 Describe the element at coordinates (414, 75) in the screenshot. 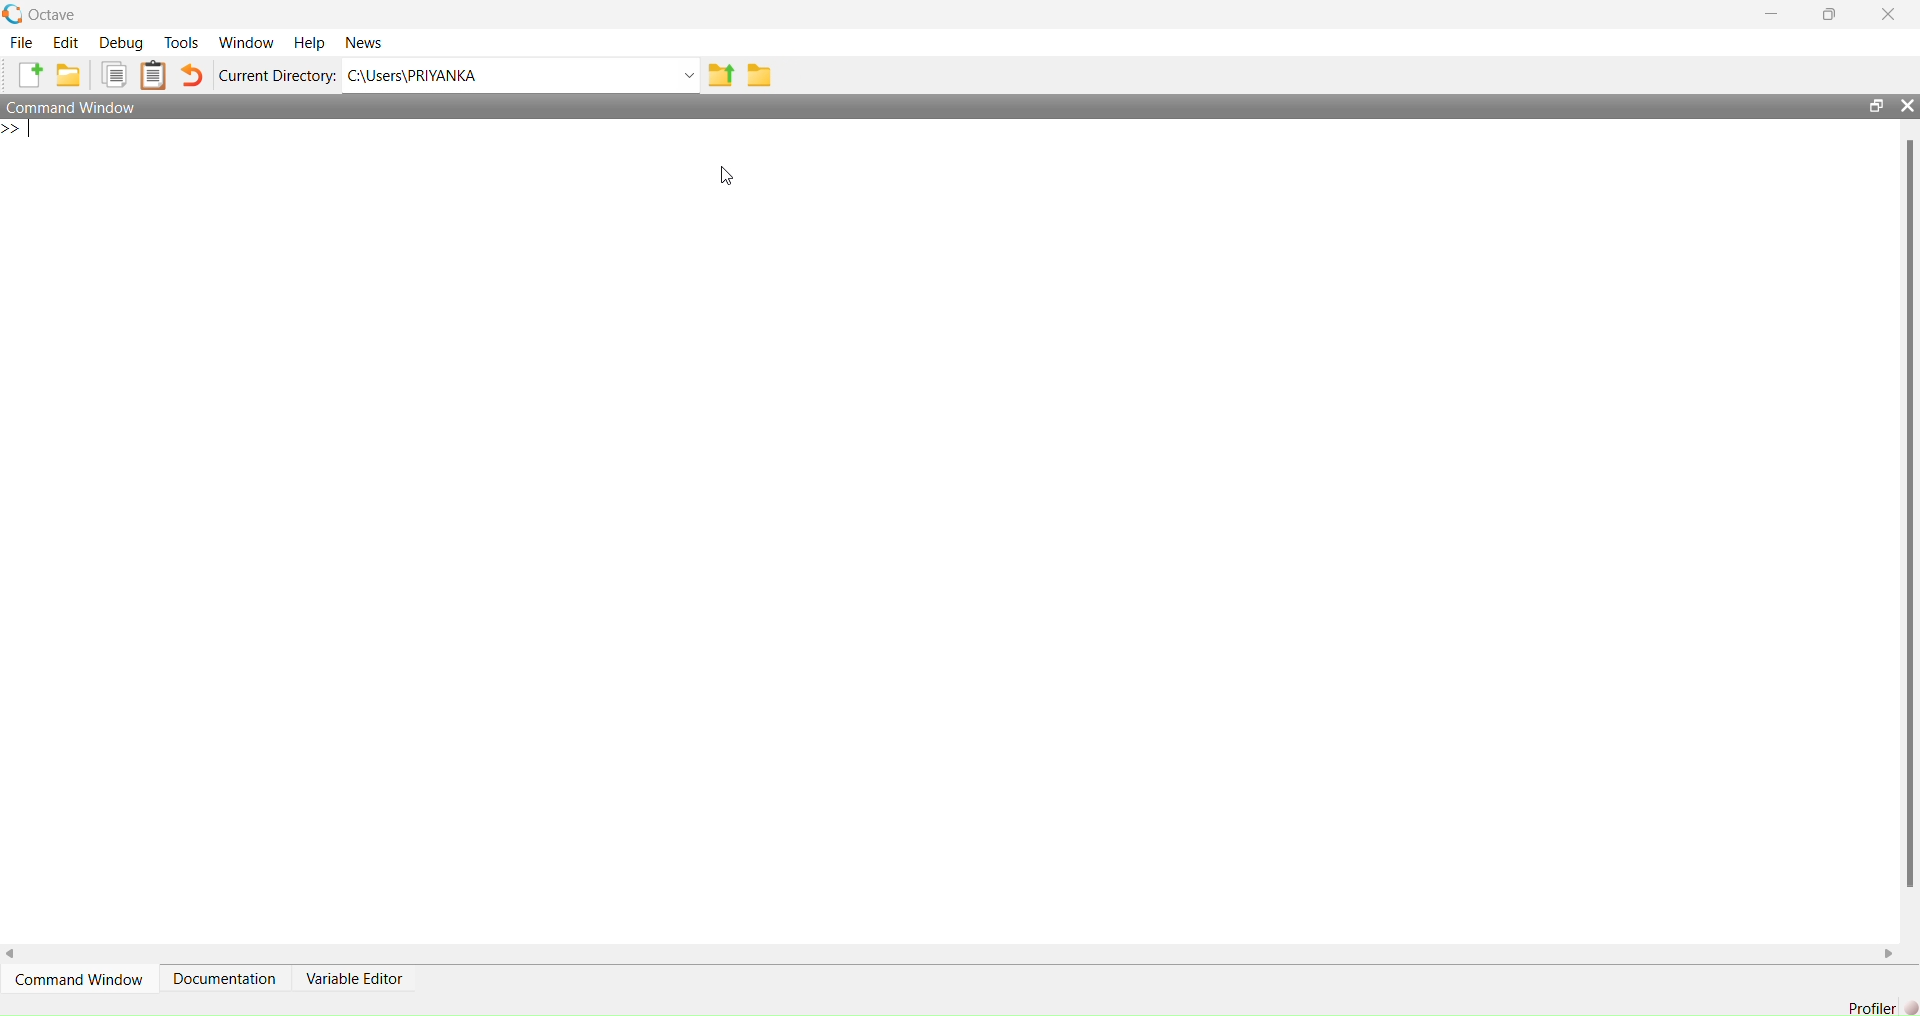

I see `C:\Users\PRIYANKA` at that location.